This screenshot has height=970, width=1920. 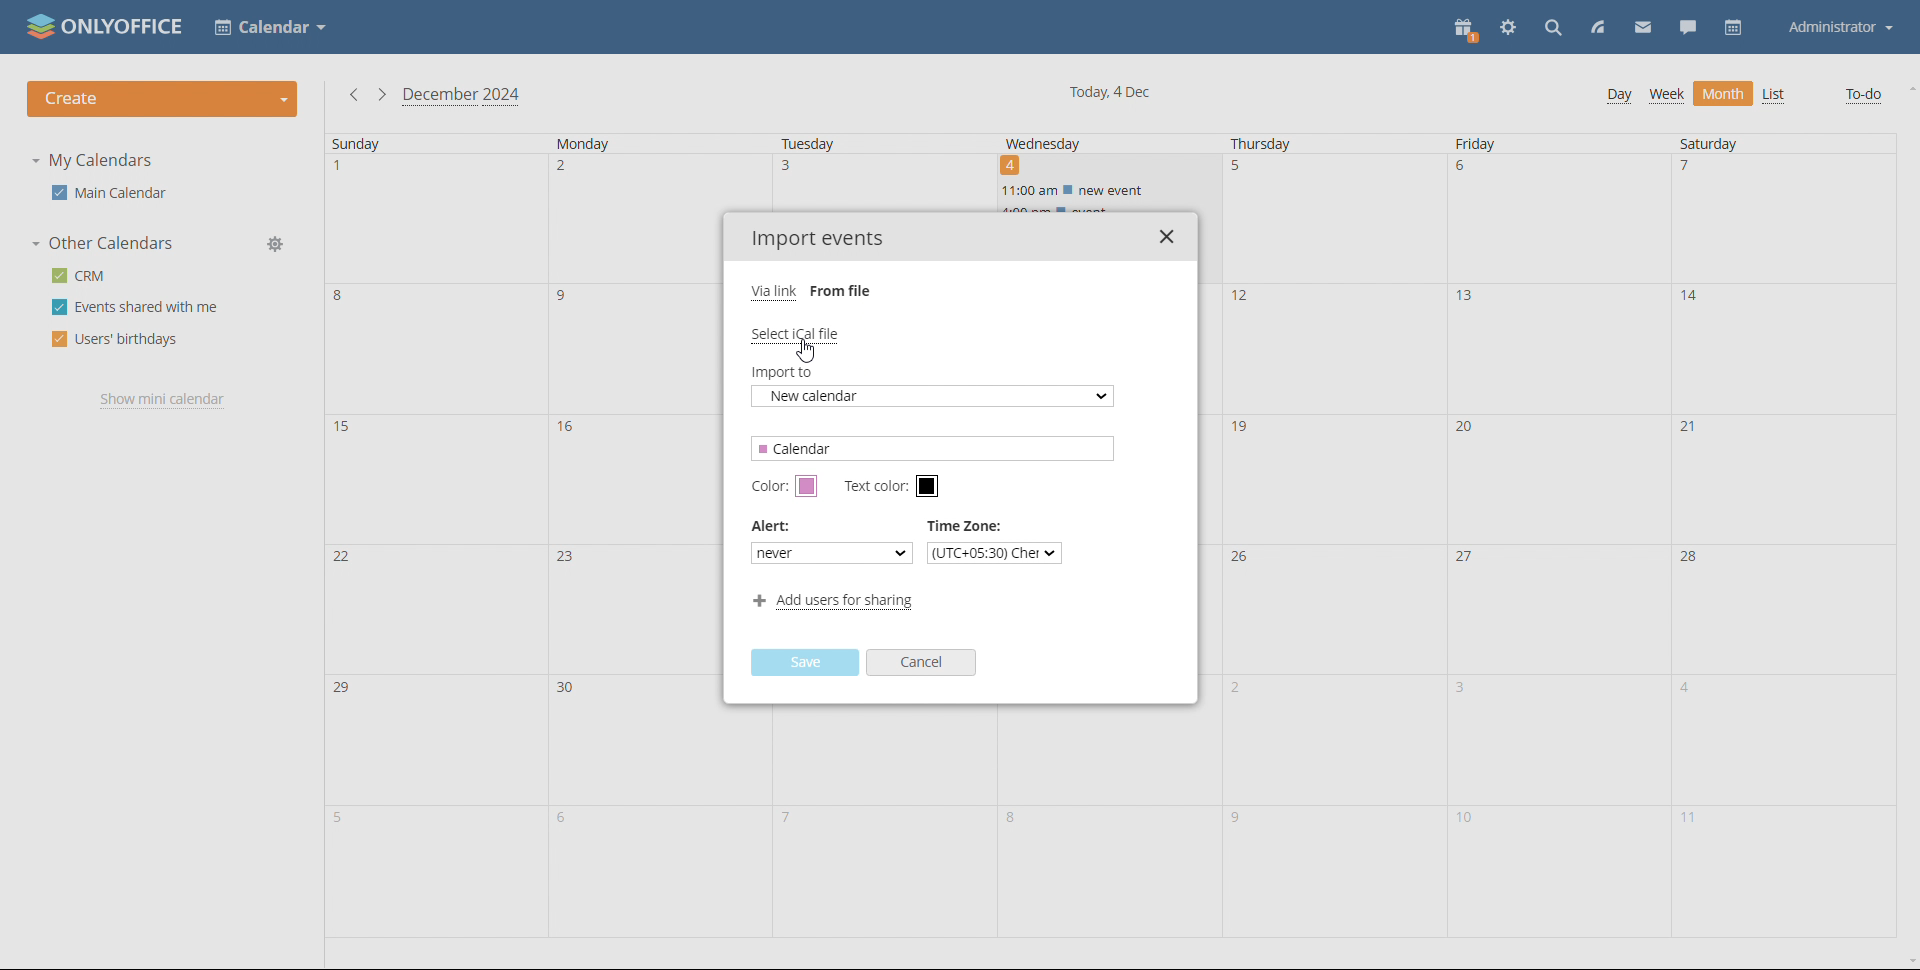 I want to click on set time zone, so click(x=995, y=549).